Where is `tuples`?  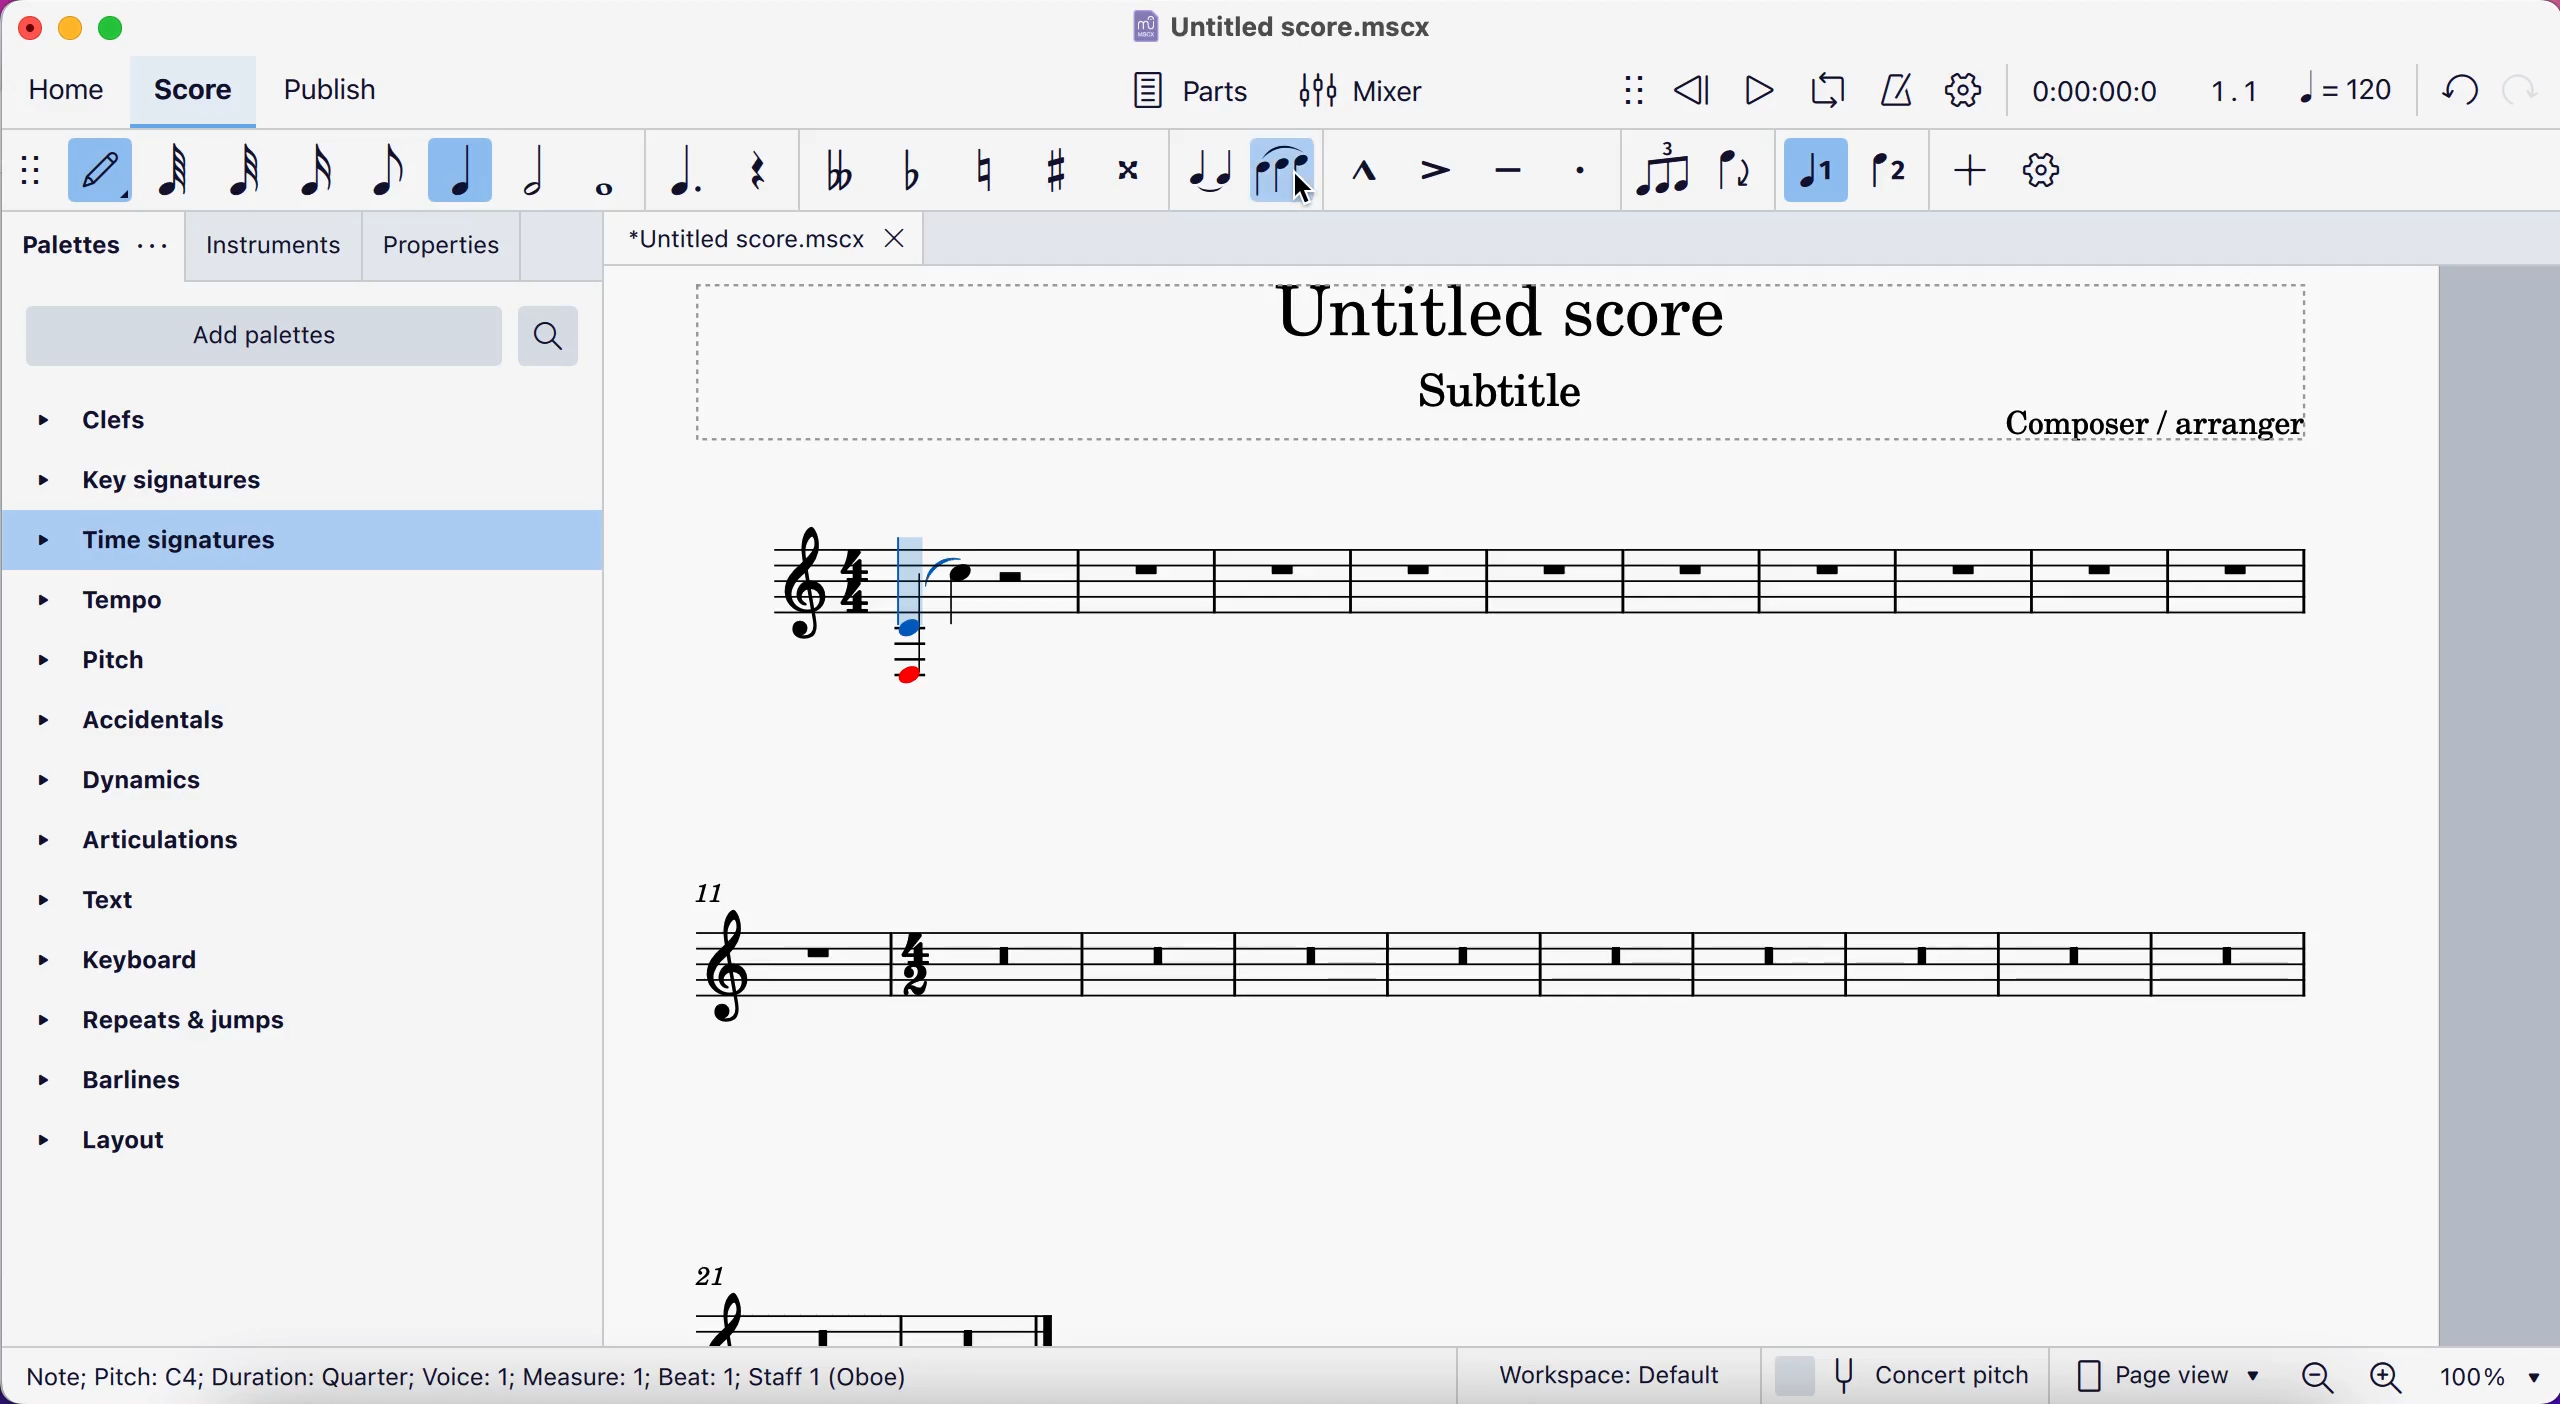
tuples is located at coordinates (1657, 167).